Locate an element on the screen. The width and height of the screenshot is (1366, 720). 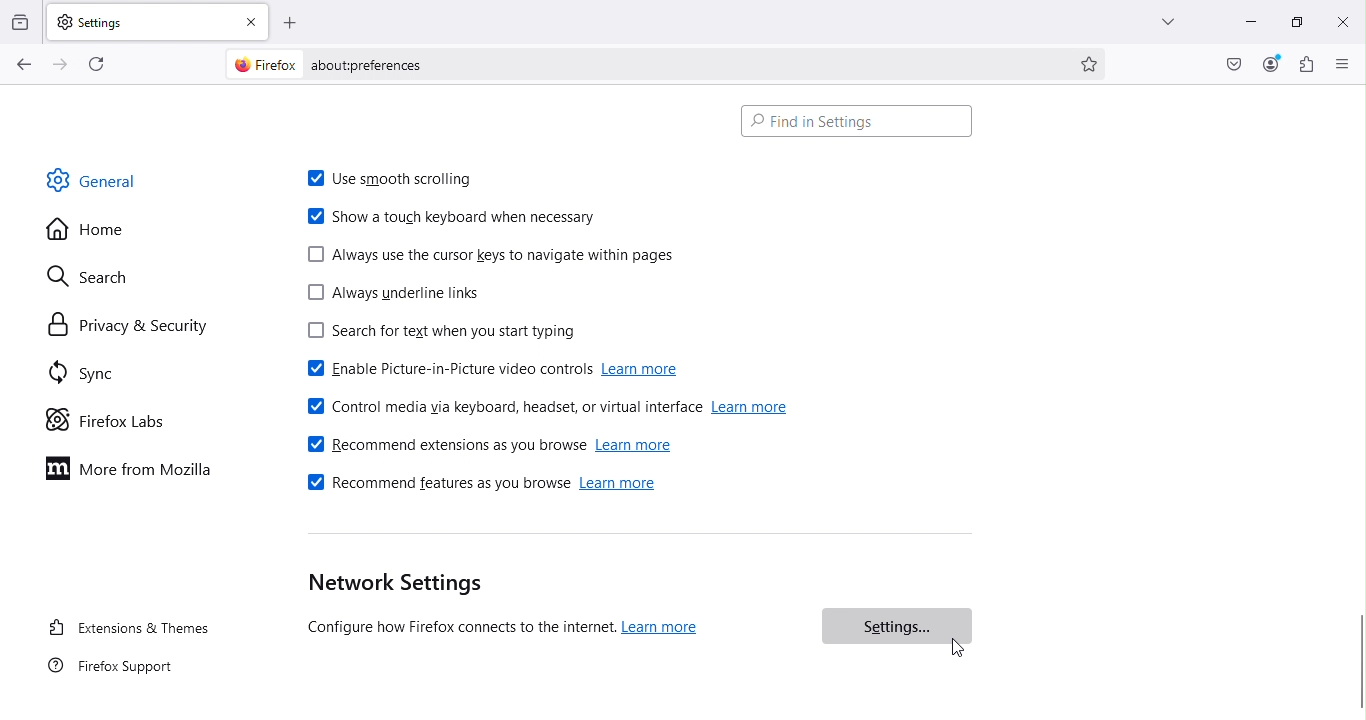
Use smooth scrolling is located at coordinates (393, 174).